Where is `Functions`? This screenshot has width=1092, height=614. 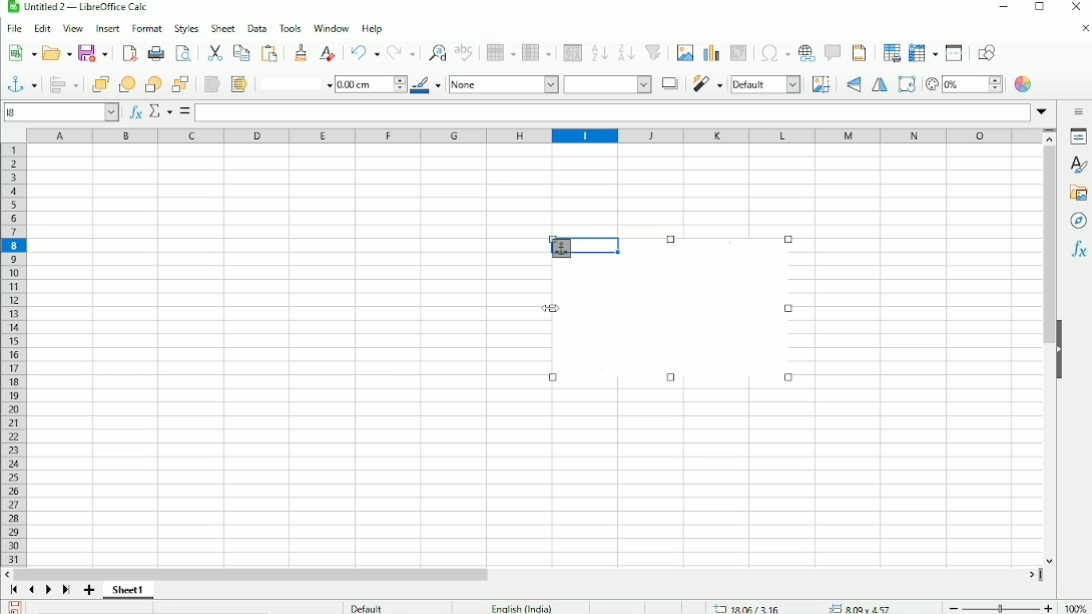
Functions is located at coordinates (1078, 251).